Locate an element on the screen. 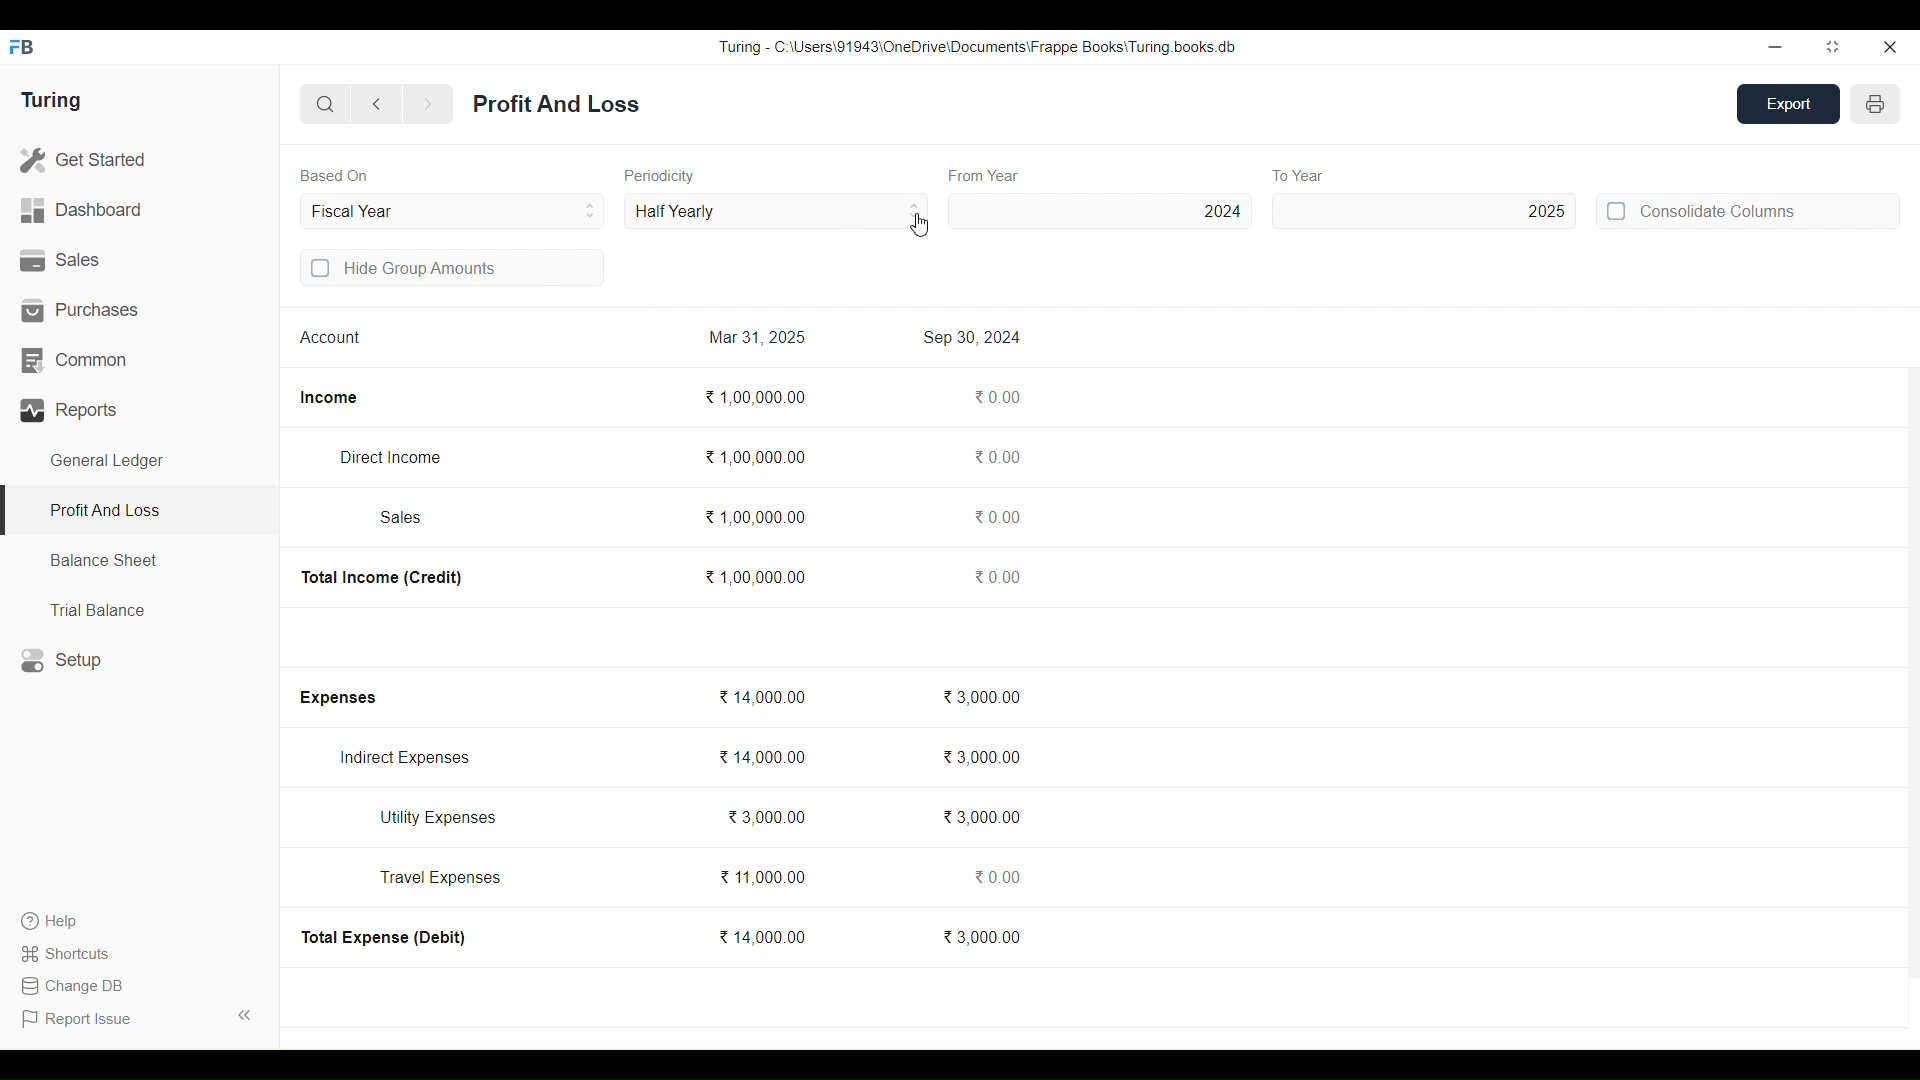 The height and width of the screenshot is (1080, 1920). Consolidate Columns is located at coordinates (1747, 210).